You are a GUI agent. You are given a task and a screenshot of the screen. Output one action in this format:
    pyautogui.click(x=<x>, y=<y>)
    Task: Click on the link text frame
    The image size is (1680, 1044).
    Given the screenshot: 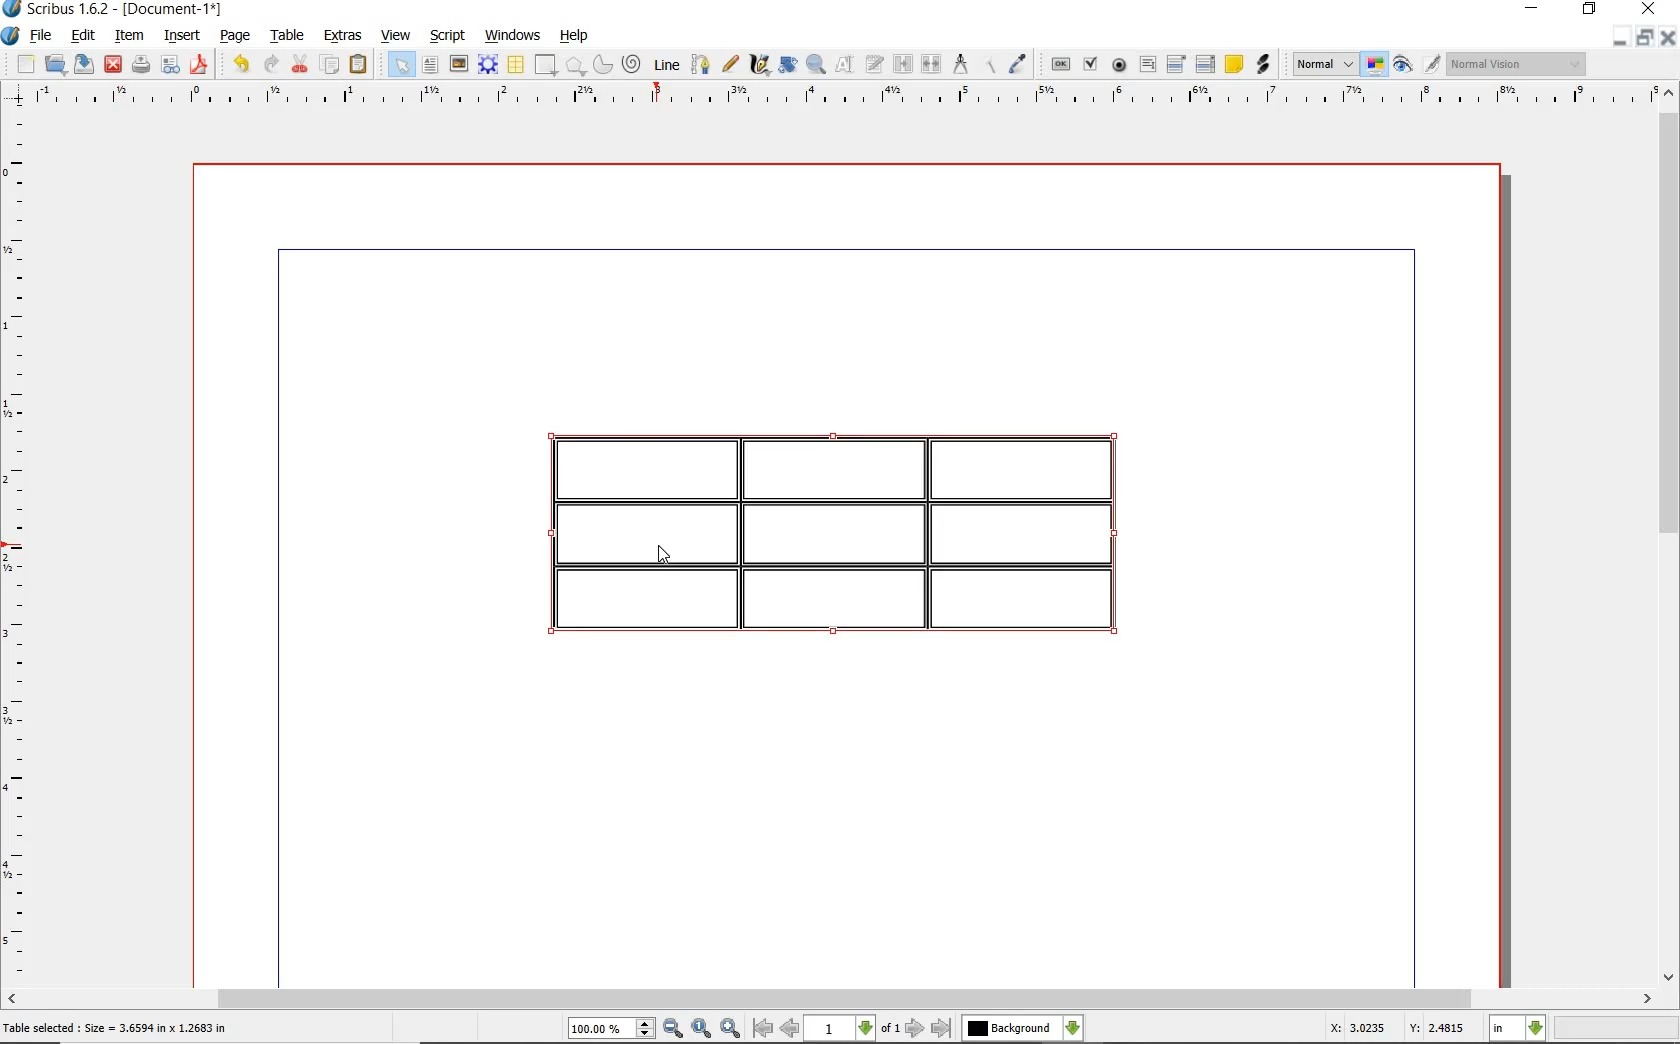 What is the action you would take?
    pyautogui.click(x=902, y=64)
    